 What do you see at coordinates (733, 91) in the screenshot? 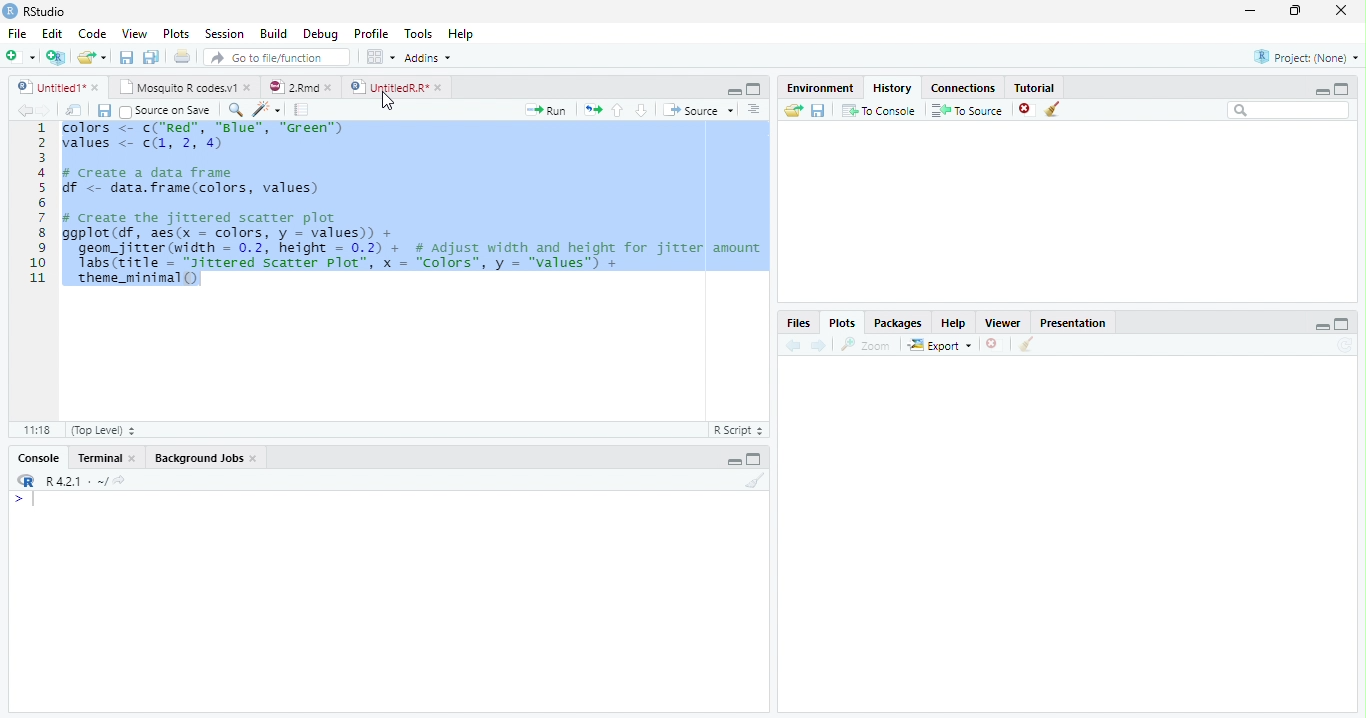
I see `Minimize` at bounding box center [733, 91].